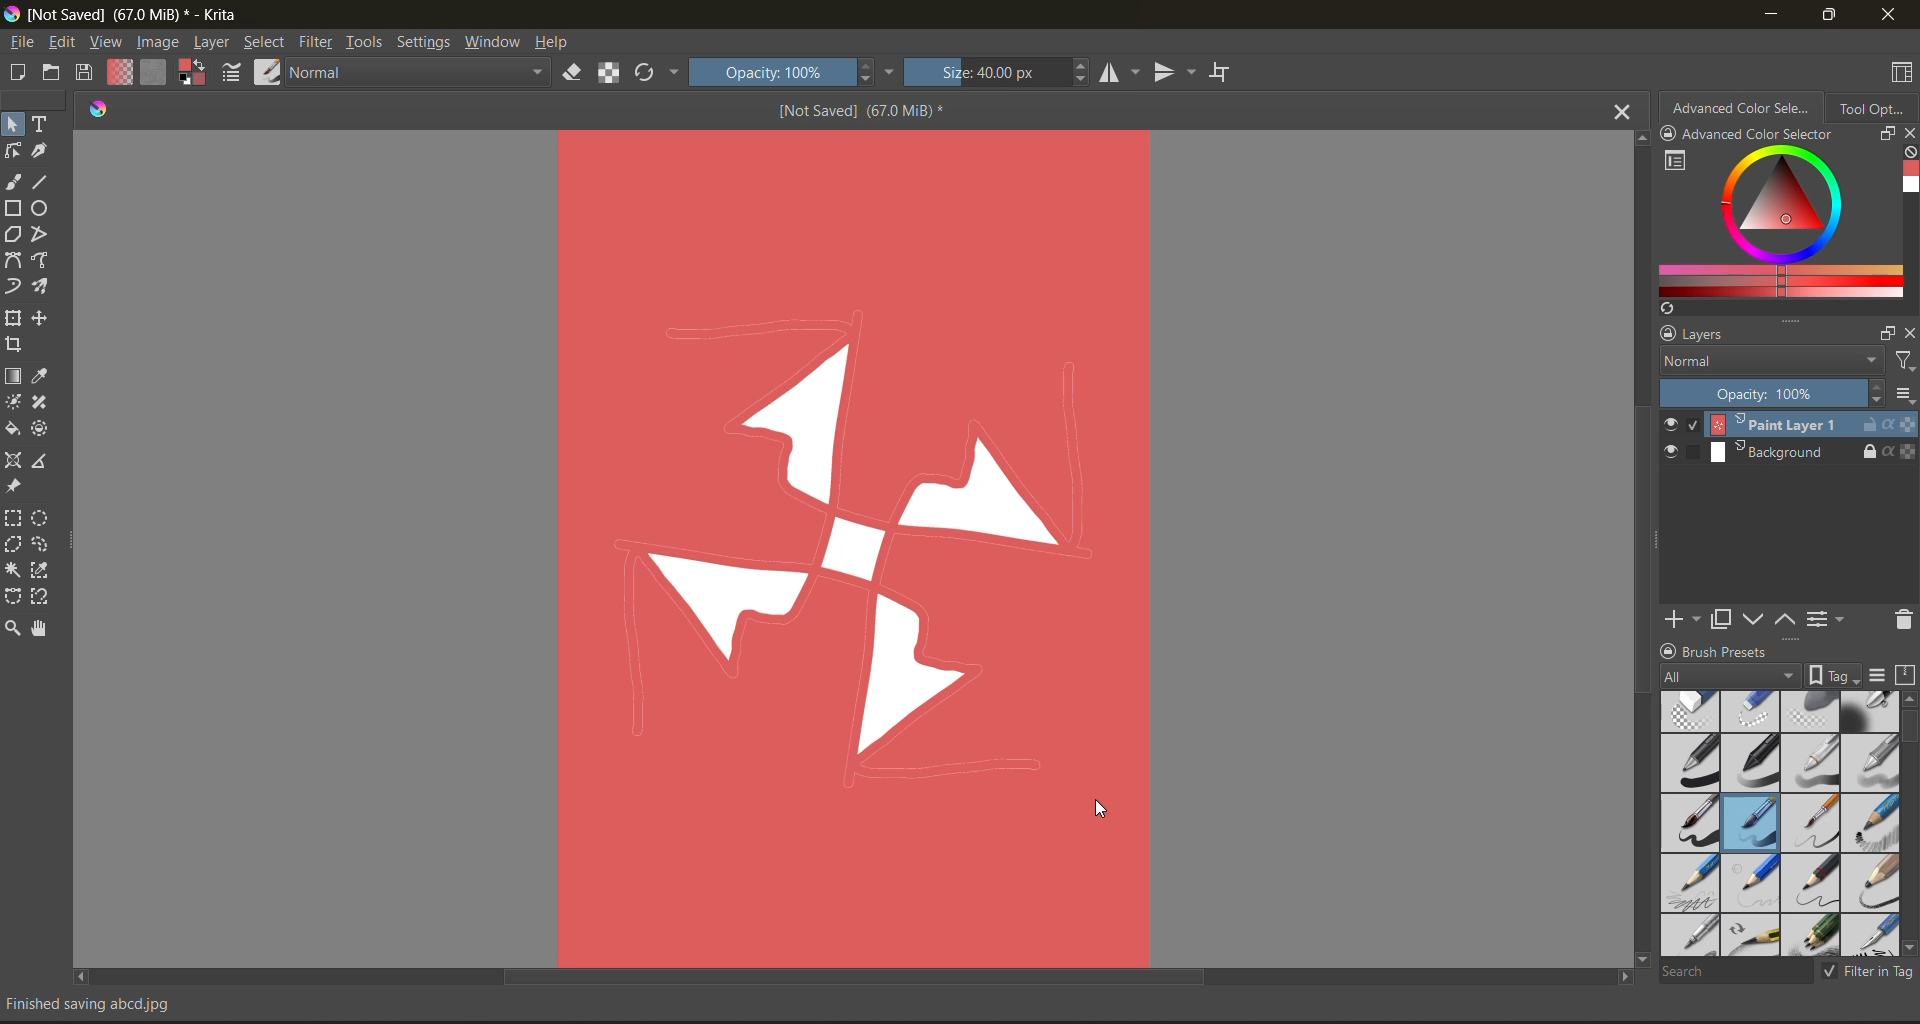  I want to click on background color selector, so click(193, 70).